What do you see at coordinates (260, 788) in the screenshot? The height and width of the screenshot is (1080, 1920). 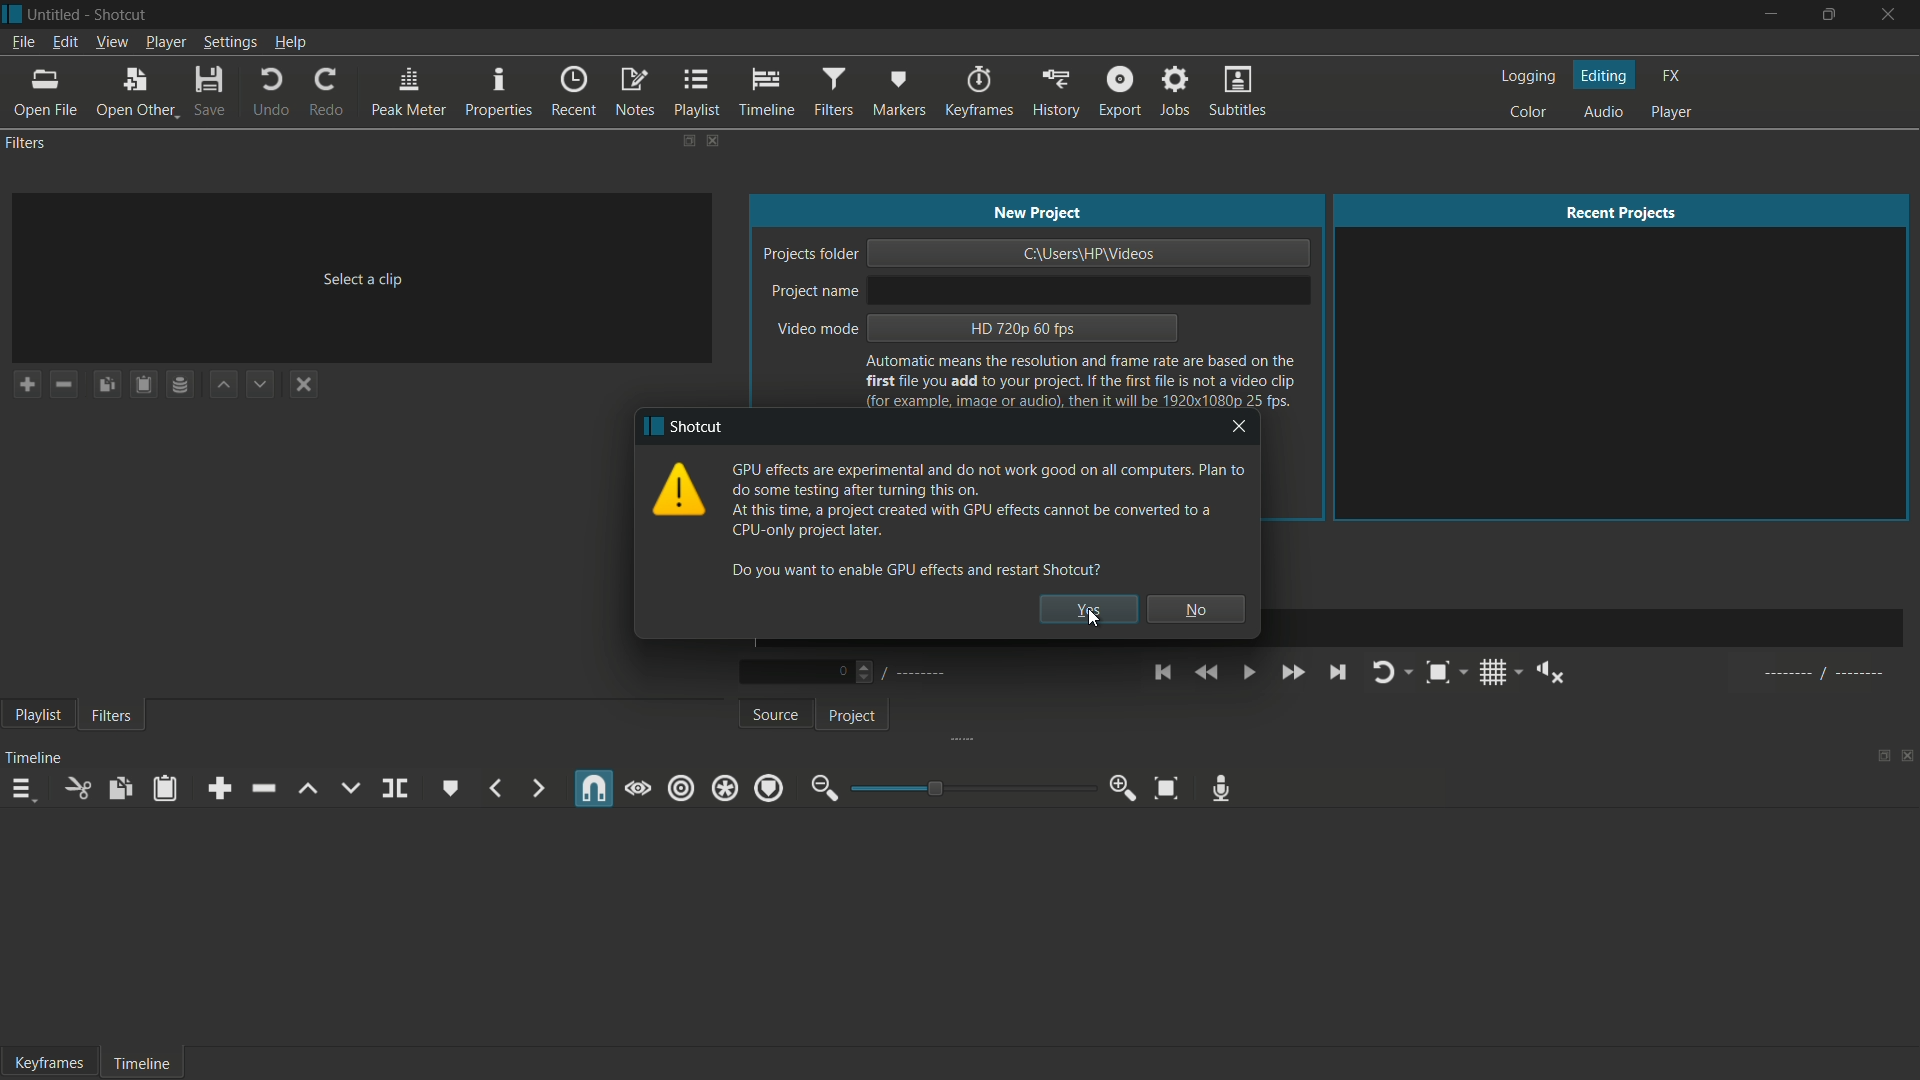 I see `ripple delete` at bounding box center [260, 788].